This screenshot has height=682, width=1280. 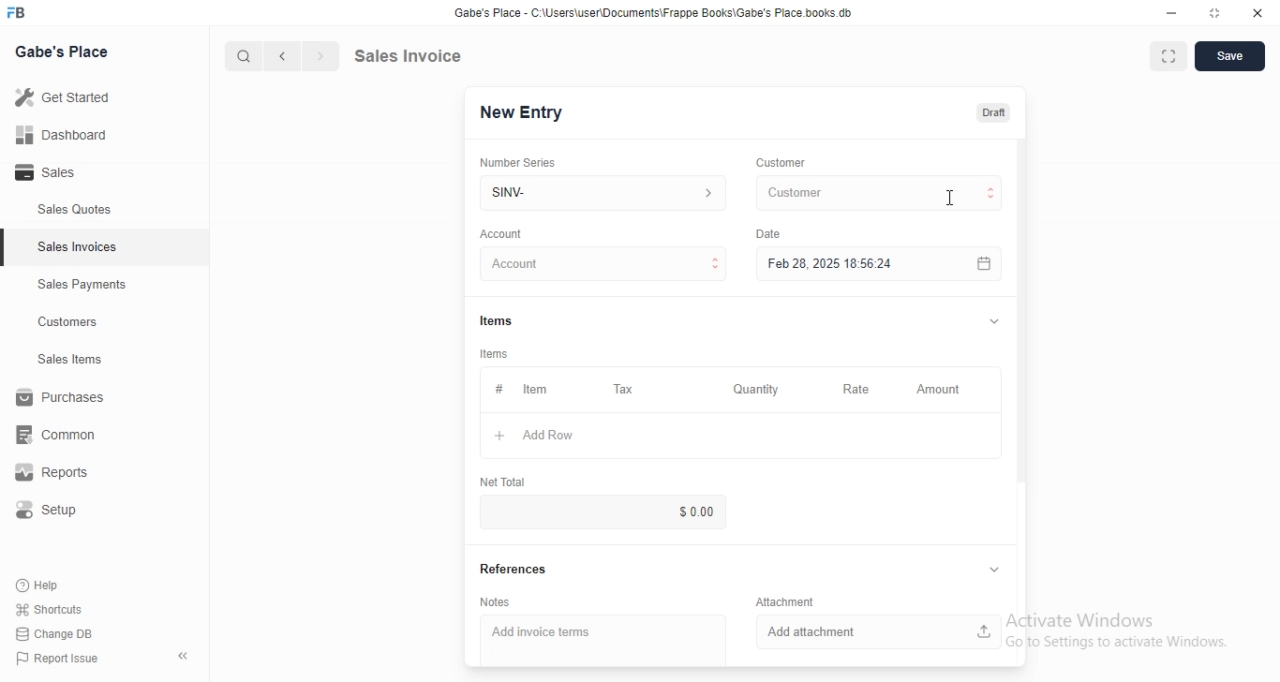 I want to click on , so click(x=498, y=389).